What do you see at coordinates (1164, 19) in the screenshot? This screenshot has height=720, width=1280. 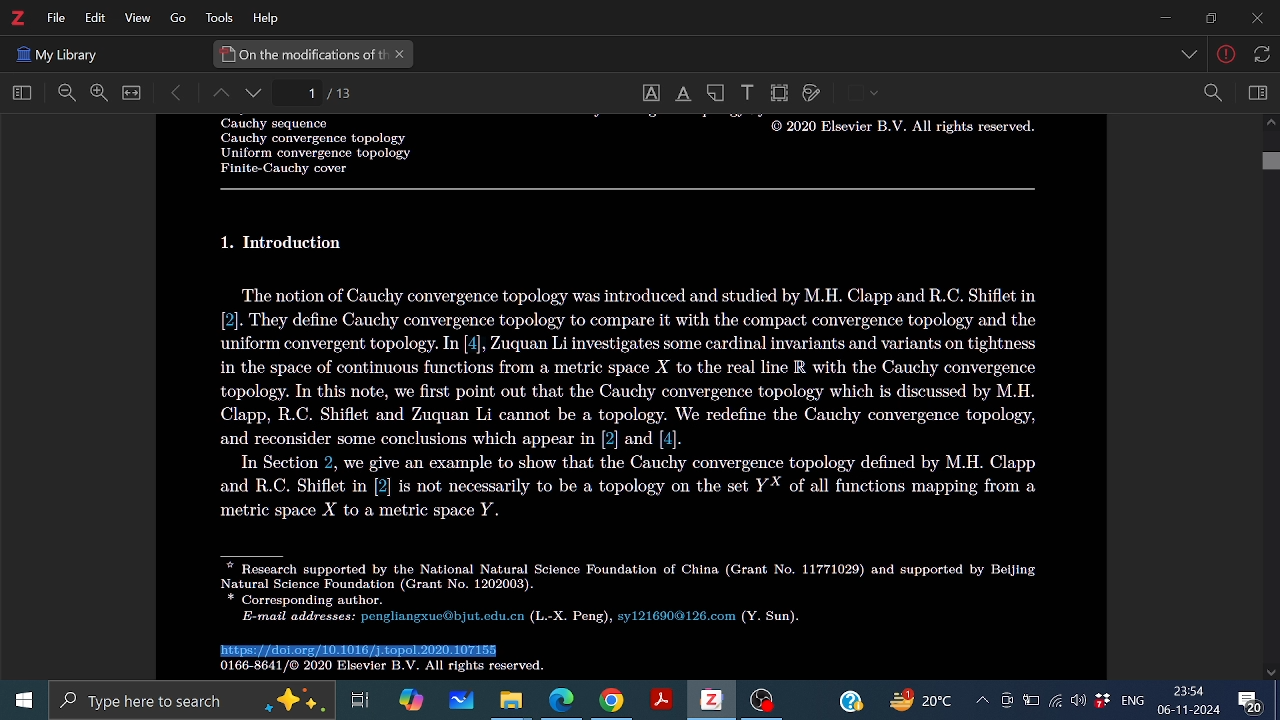 I see `Minmize` at bounding box center [1164, 19].